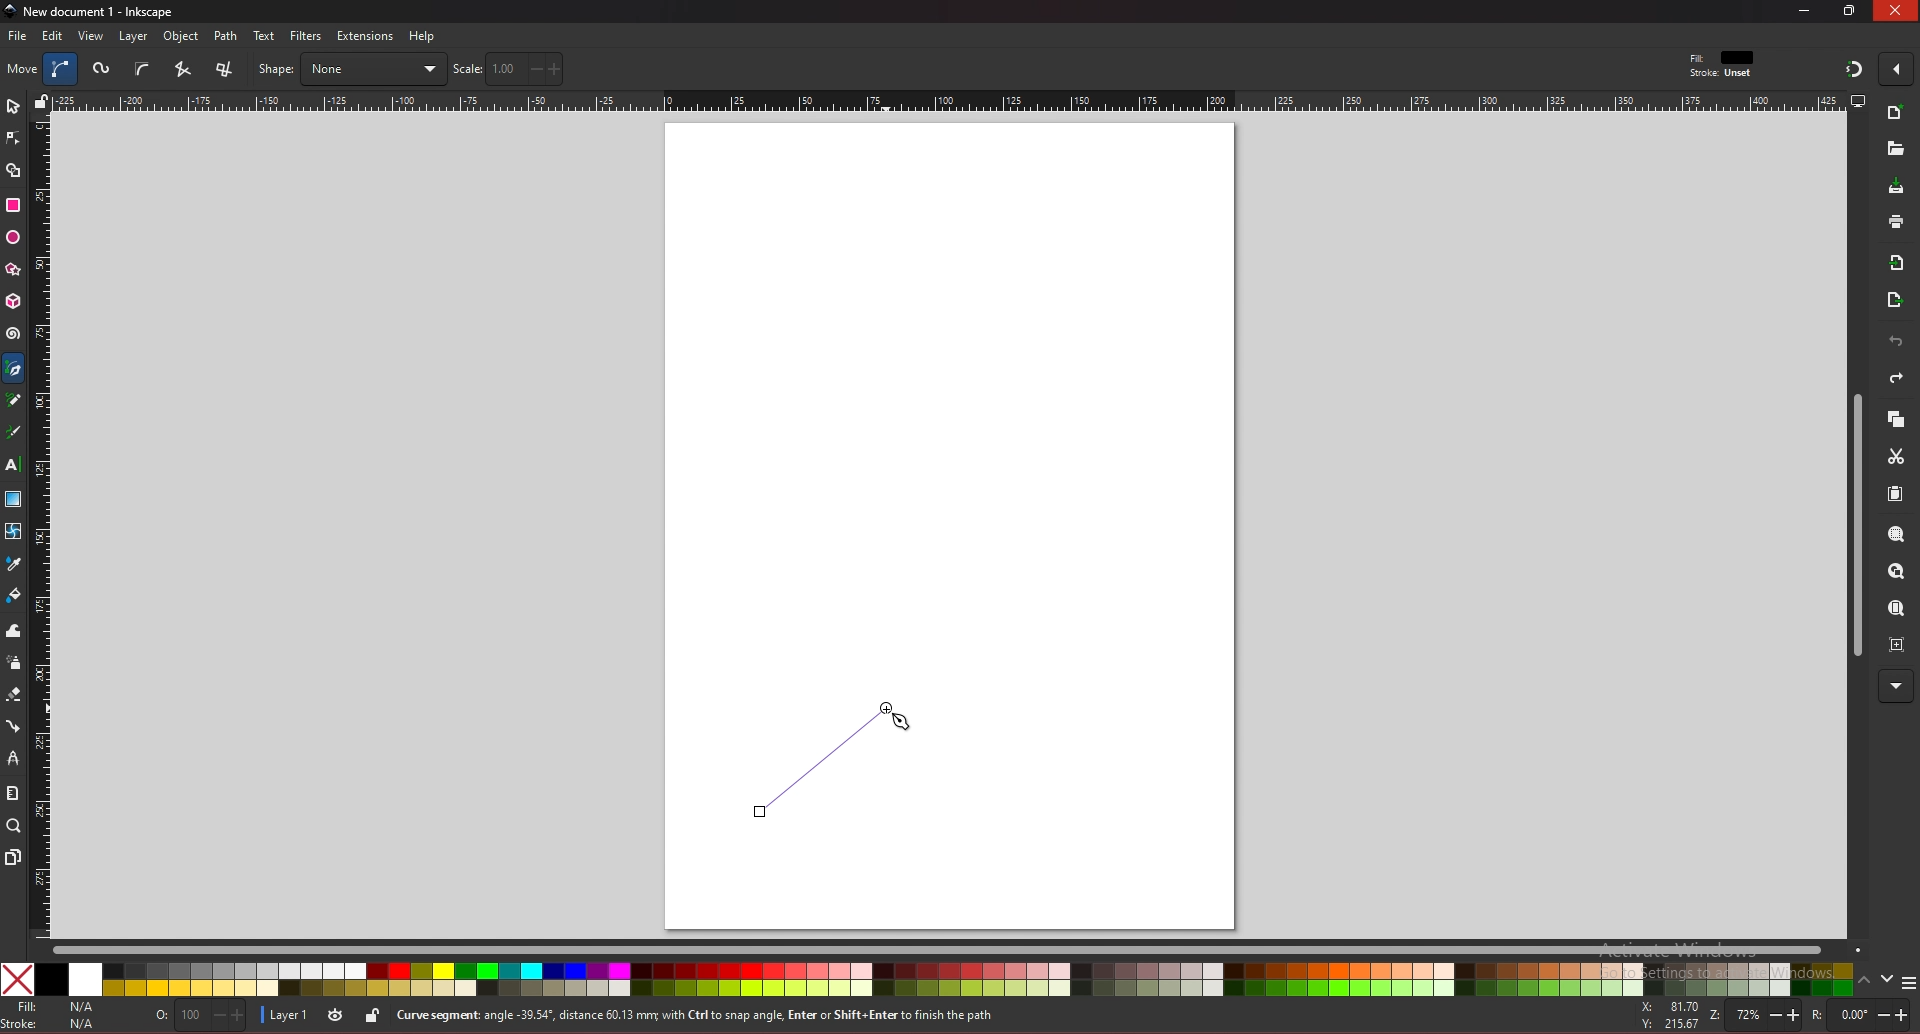 Image resolution: width=1920 pixels, height=1034 pixels. Describe the element at coordinates (948, 100) in the screenshot. I see `horizontal rule` at that location.